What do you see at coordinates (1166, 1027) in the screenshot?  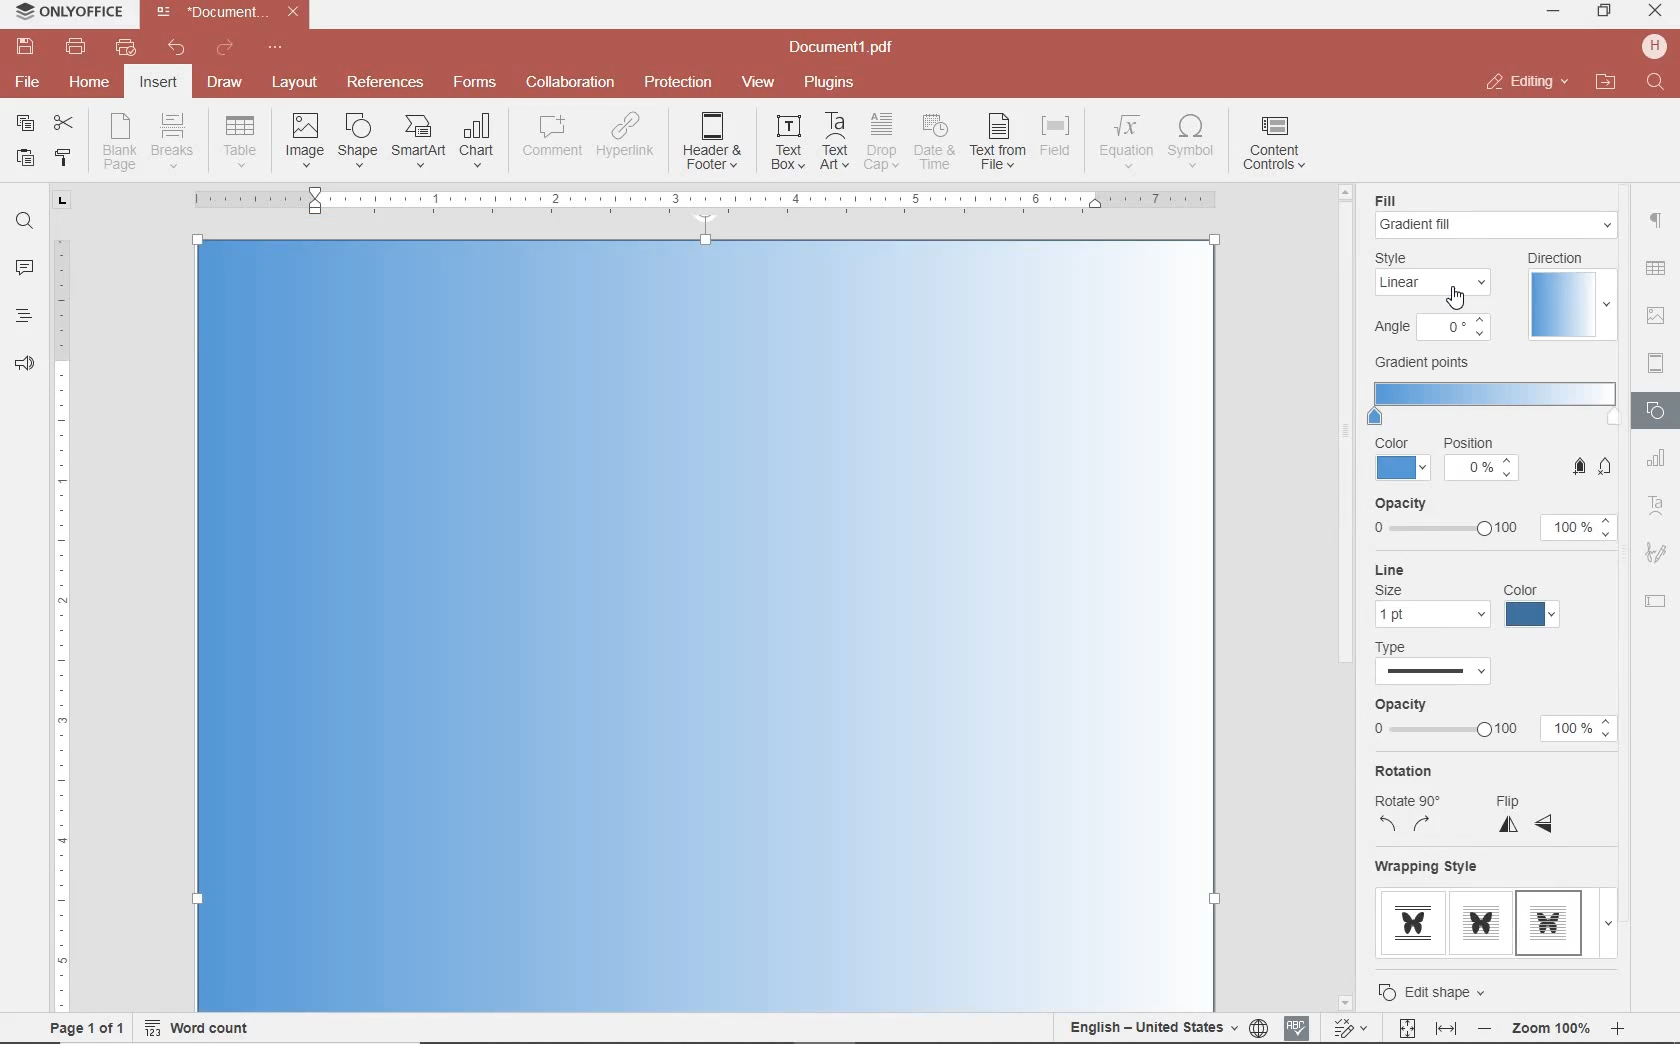 I see `set document language` at bounding box center [1166, 1027].